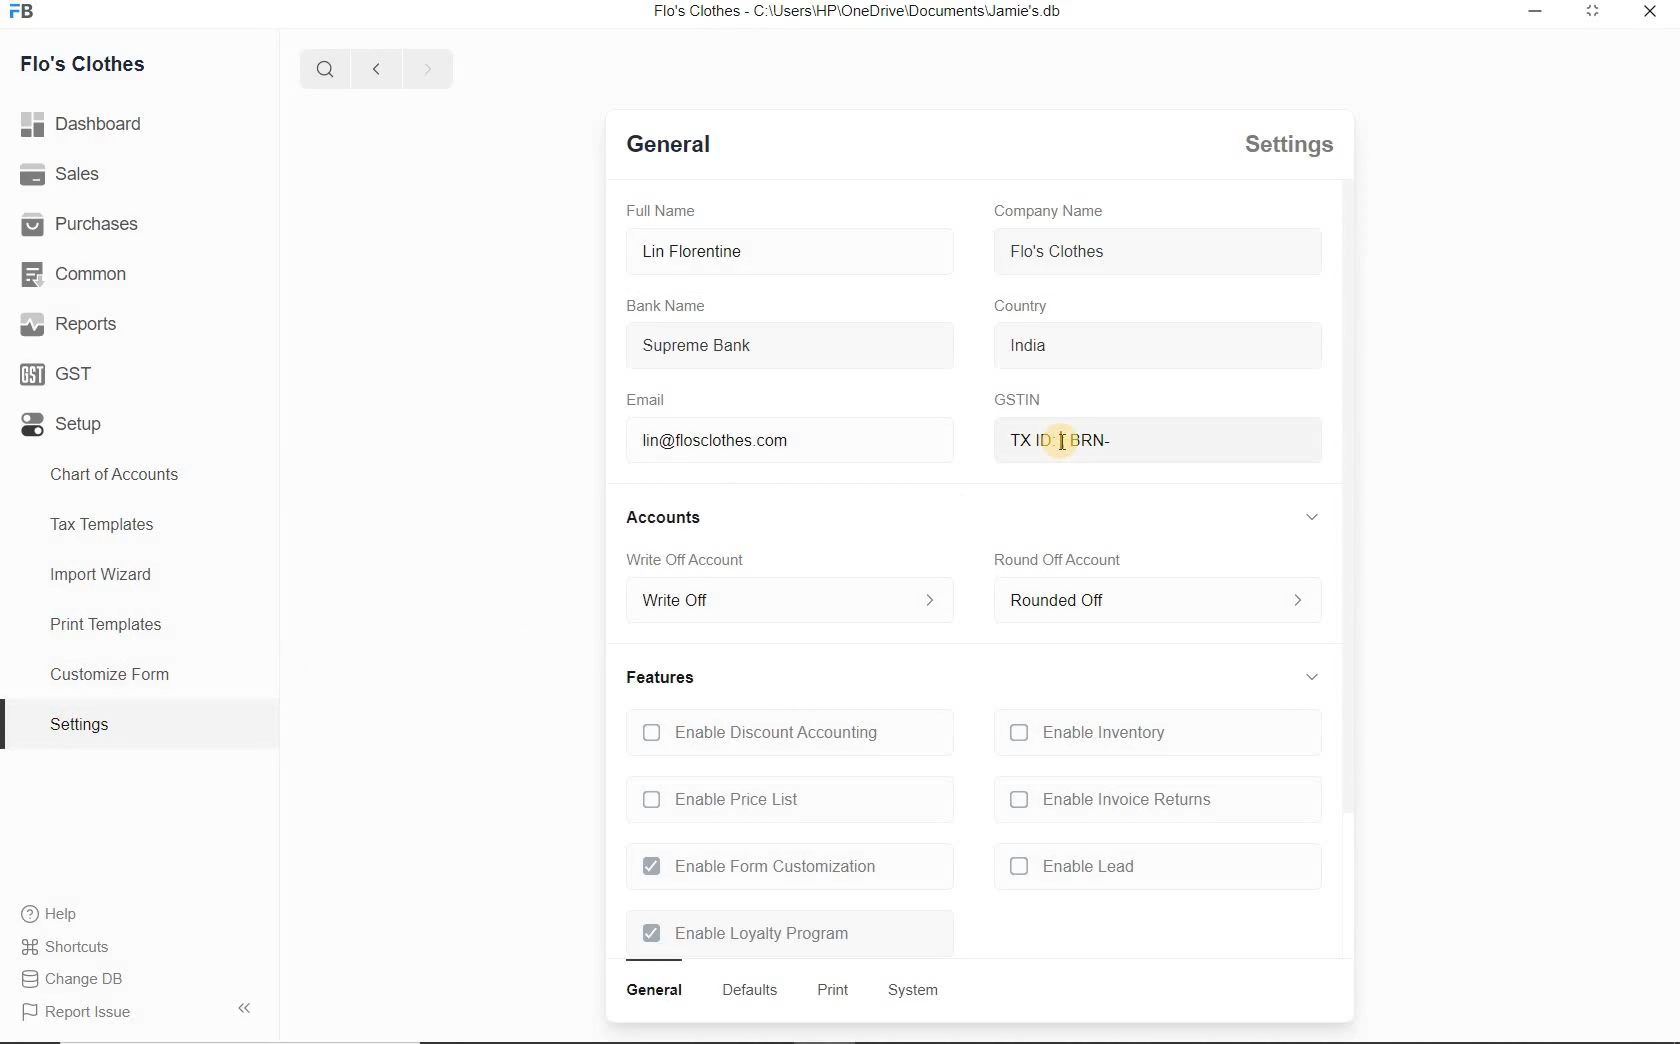 This screenshot has height=1044, width=1680. Describe the element at coordinates (831, 992) in the screenshot. I see `print` at that location.